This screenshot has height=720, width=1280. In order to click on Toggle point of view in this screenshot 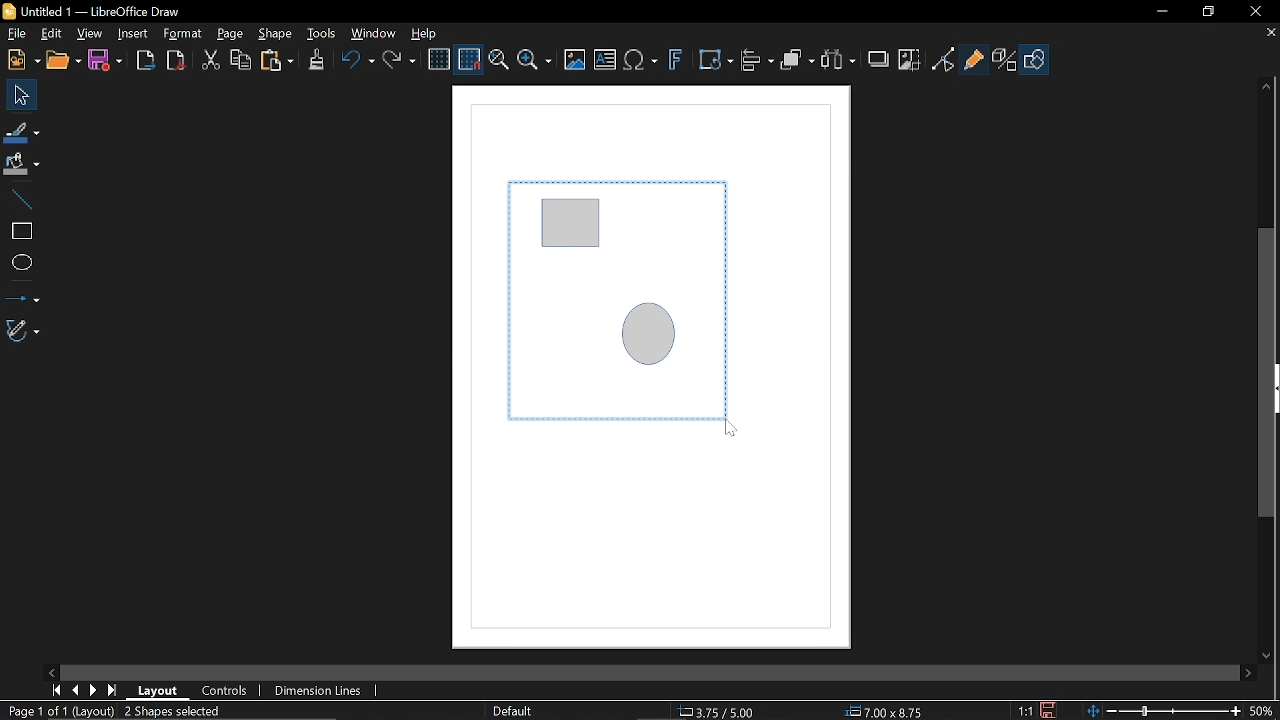, I will do `click(943, 61)`.